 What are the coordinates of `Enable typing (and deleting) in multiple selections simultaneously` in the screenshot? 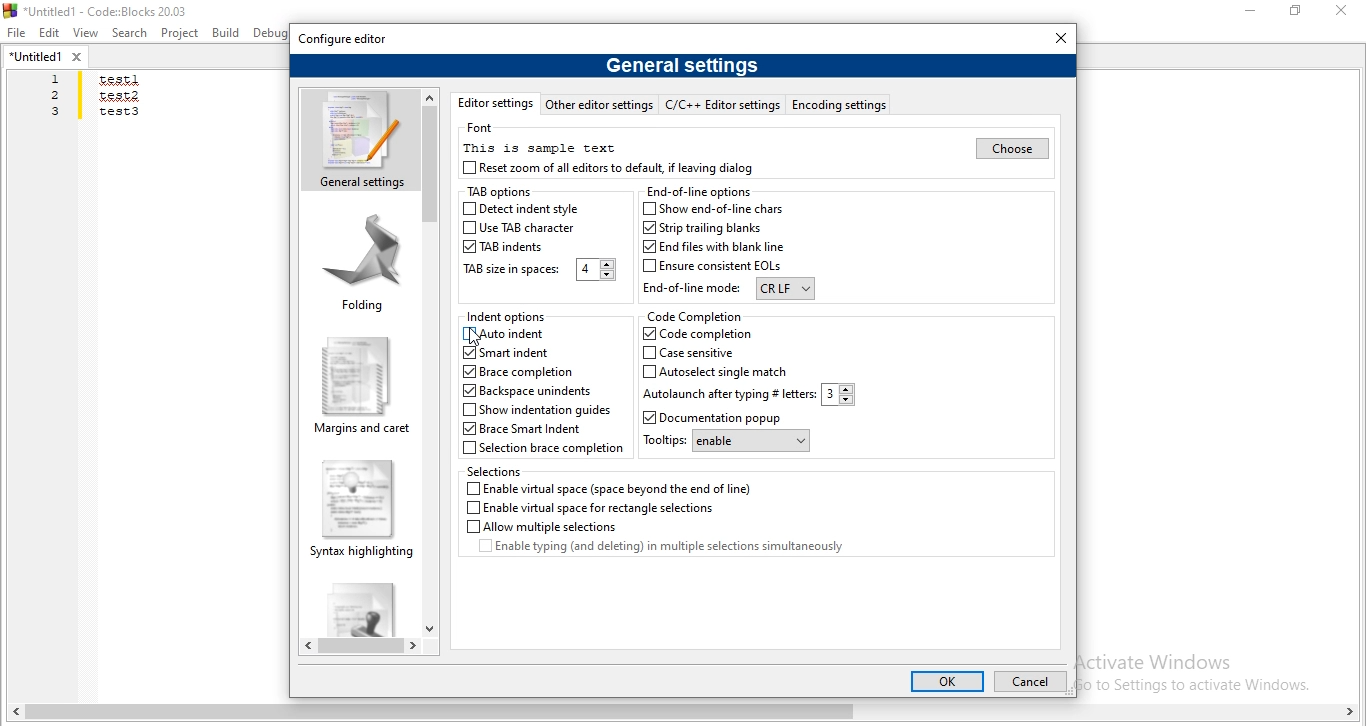 It's located at (678, 549).